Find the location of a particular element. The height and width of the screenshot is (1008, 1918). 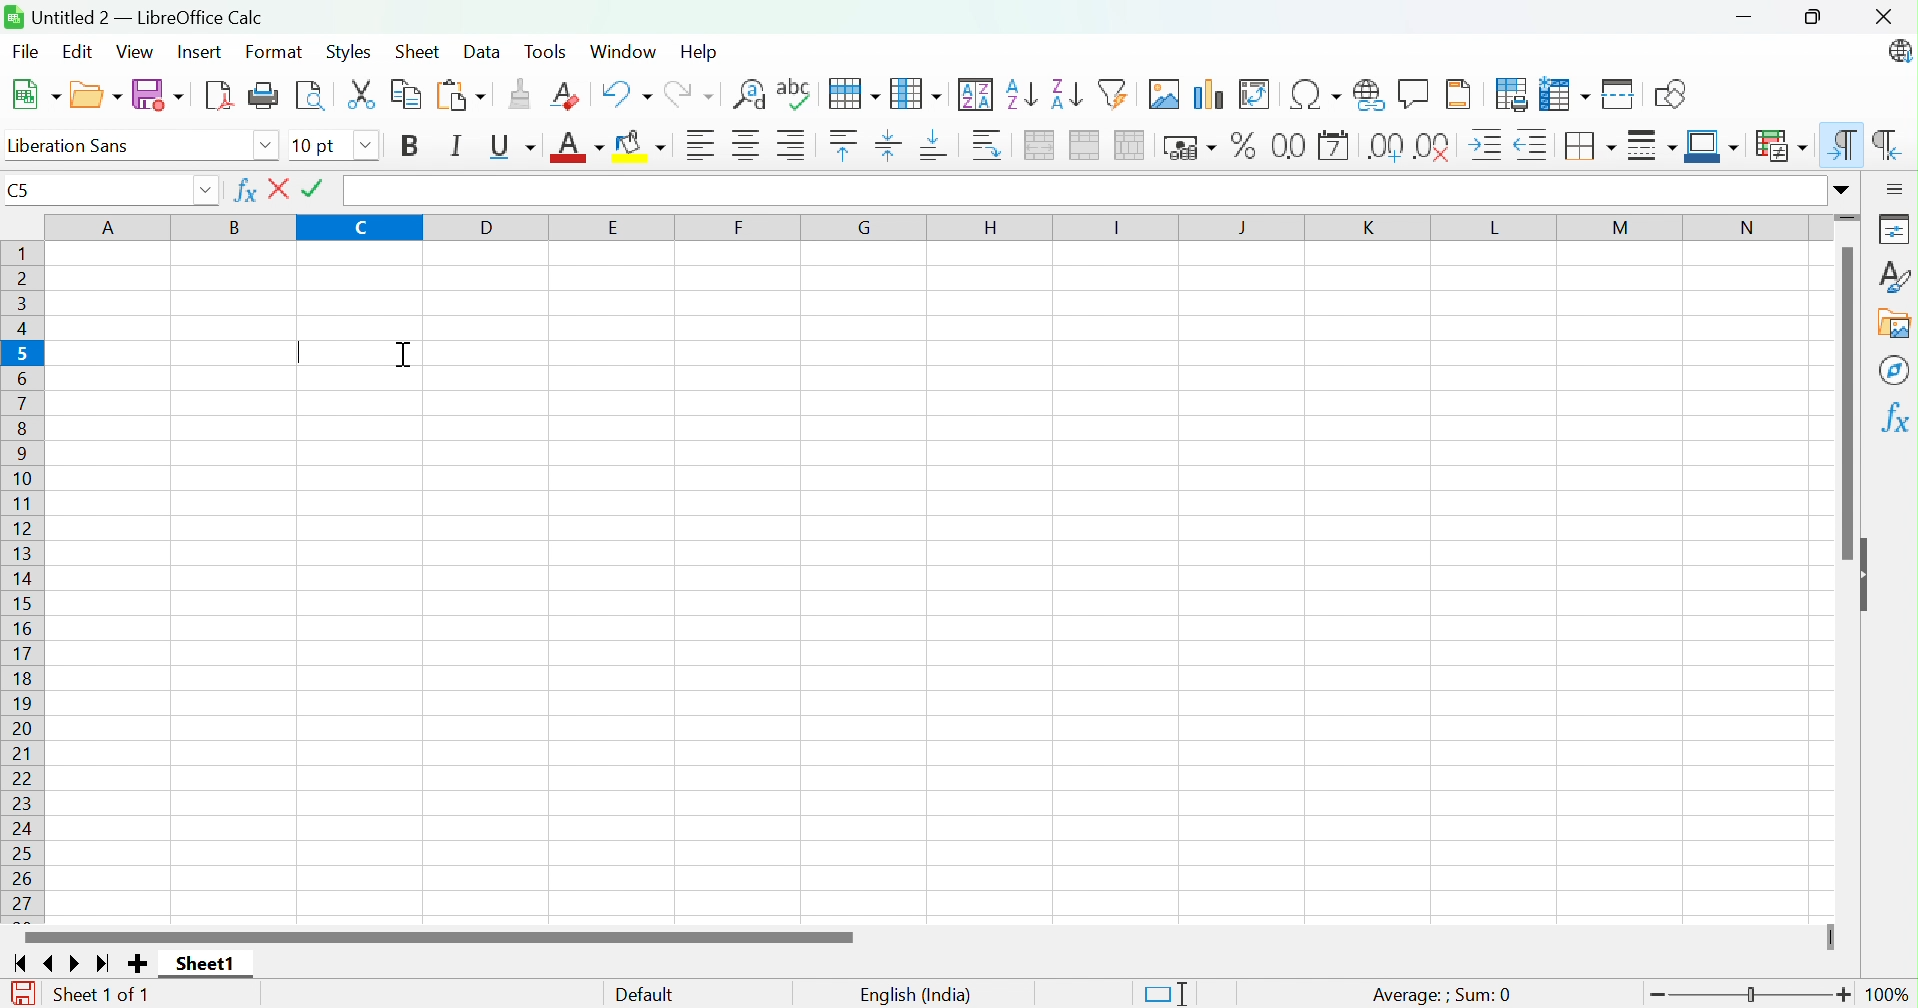

Font name is located at coordinates (128, 148).